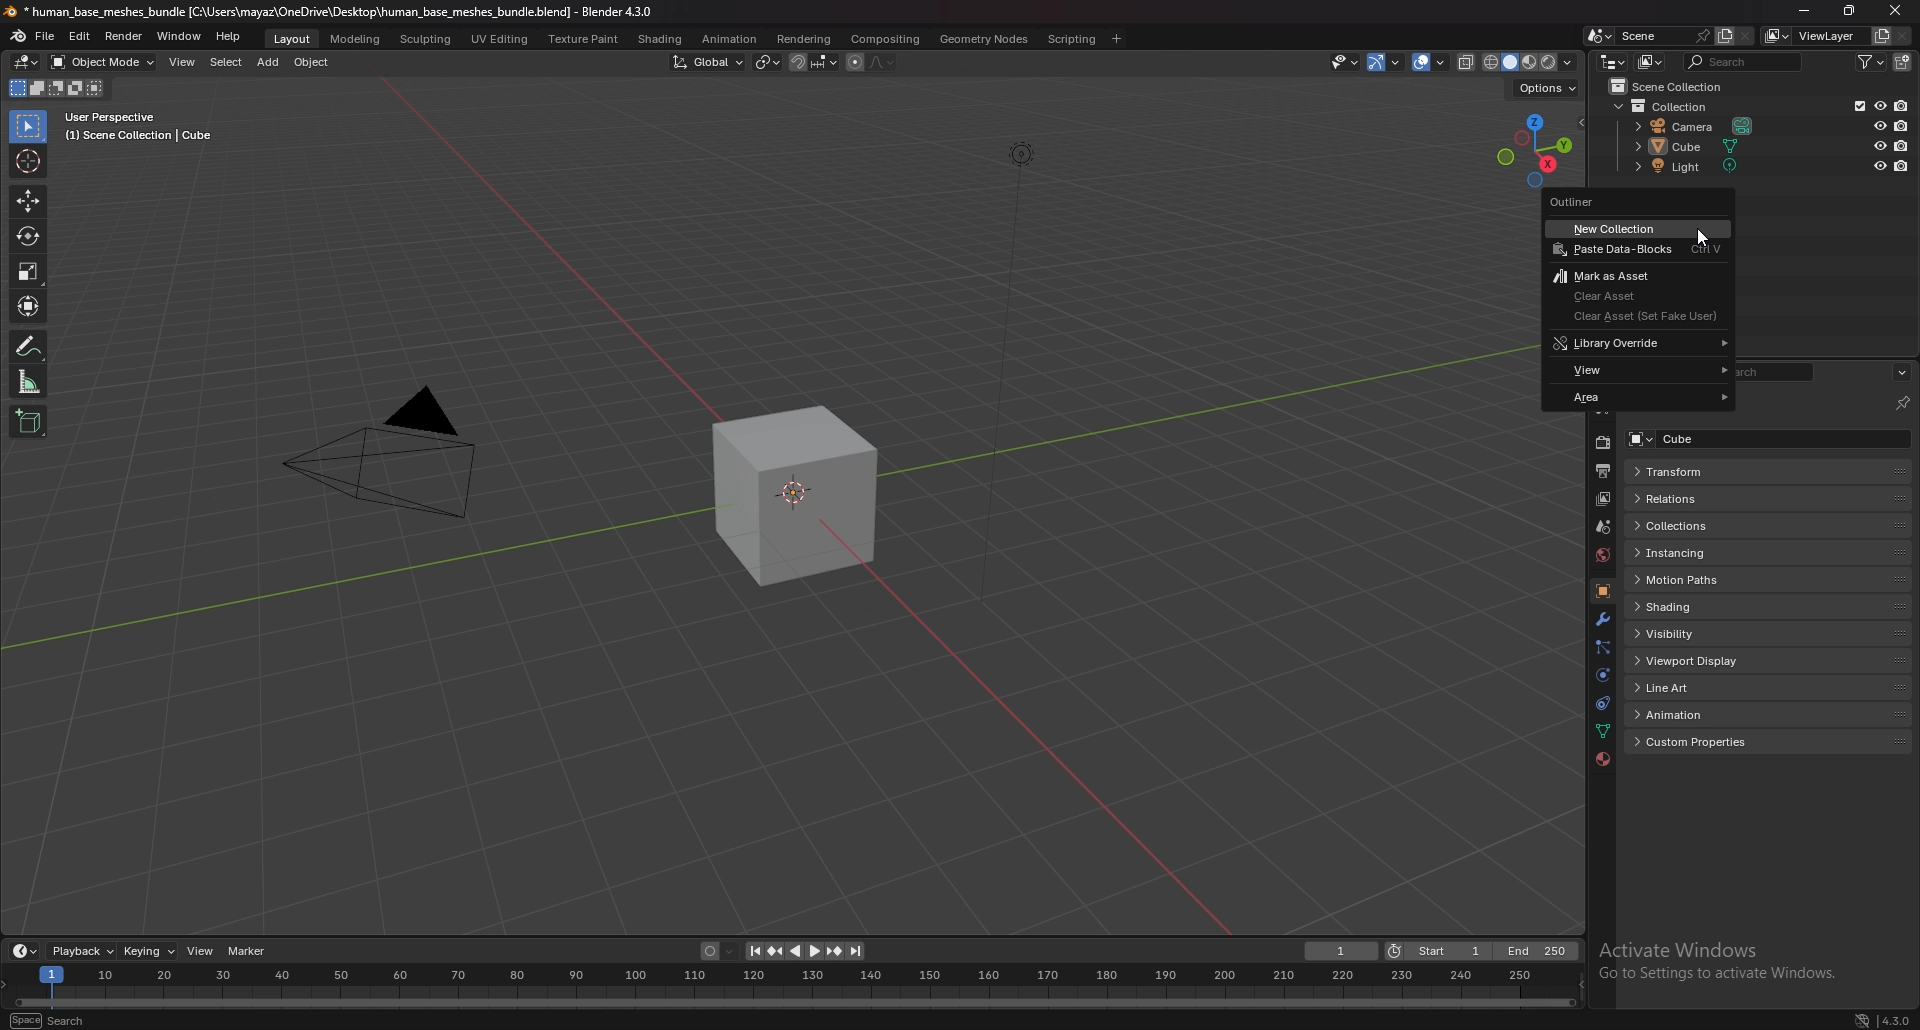 The height and width of the screenshot is (1030, 1920). I want to click on drawing, so click(805, 502).